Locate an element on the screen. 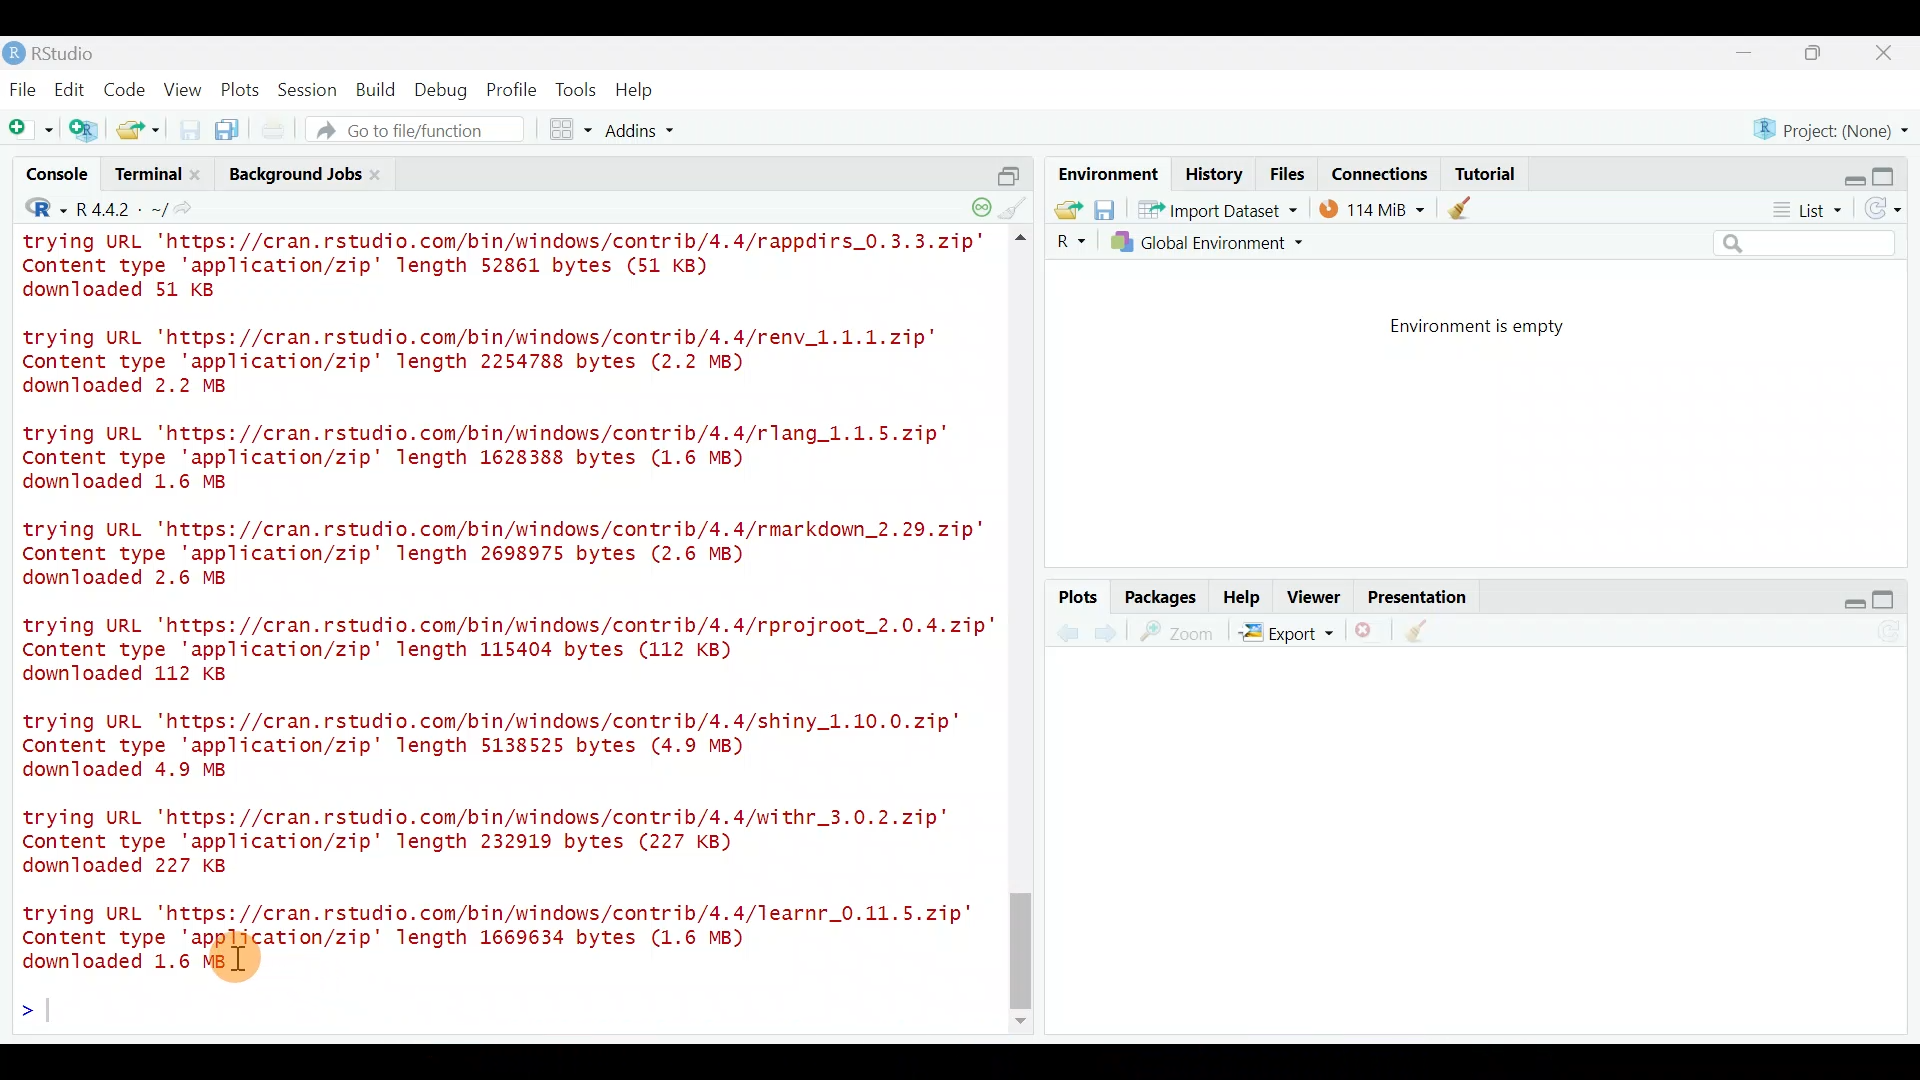 The height and width of the screenshot is (1080, 1920). split is located at coordinates (1008, 168).